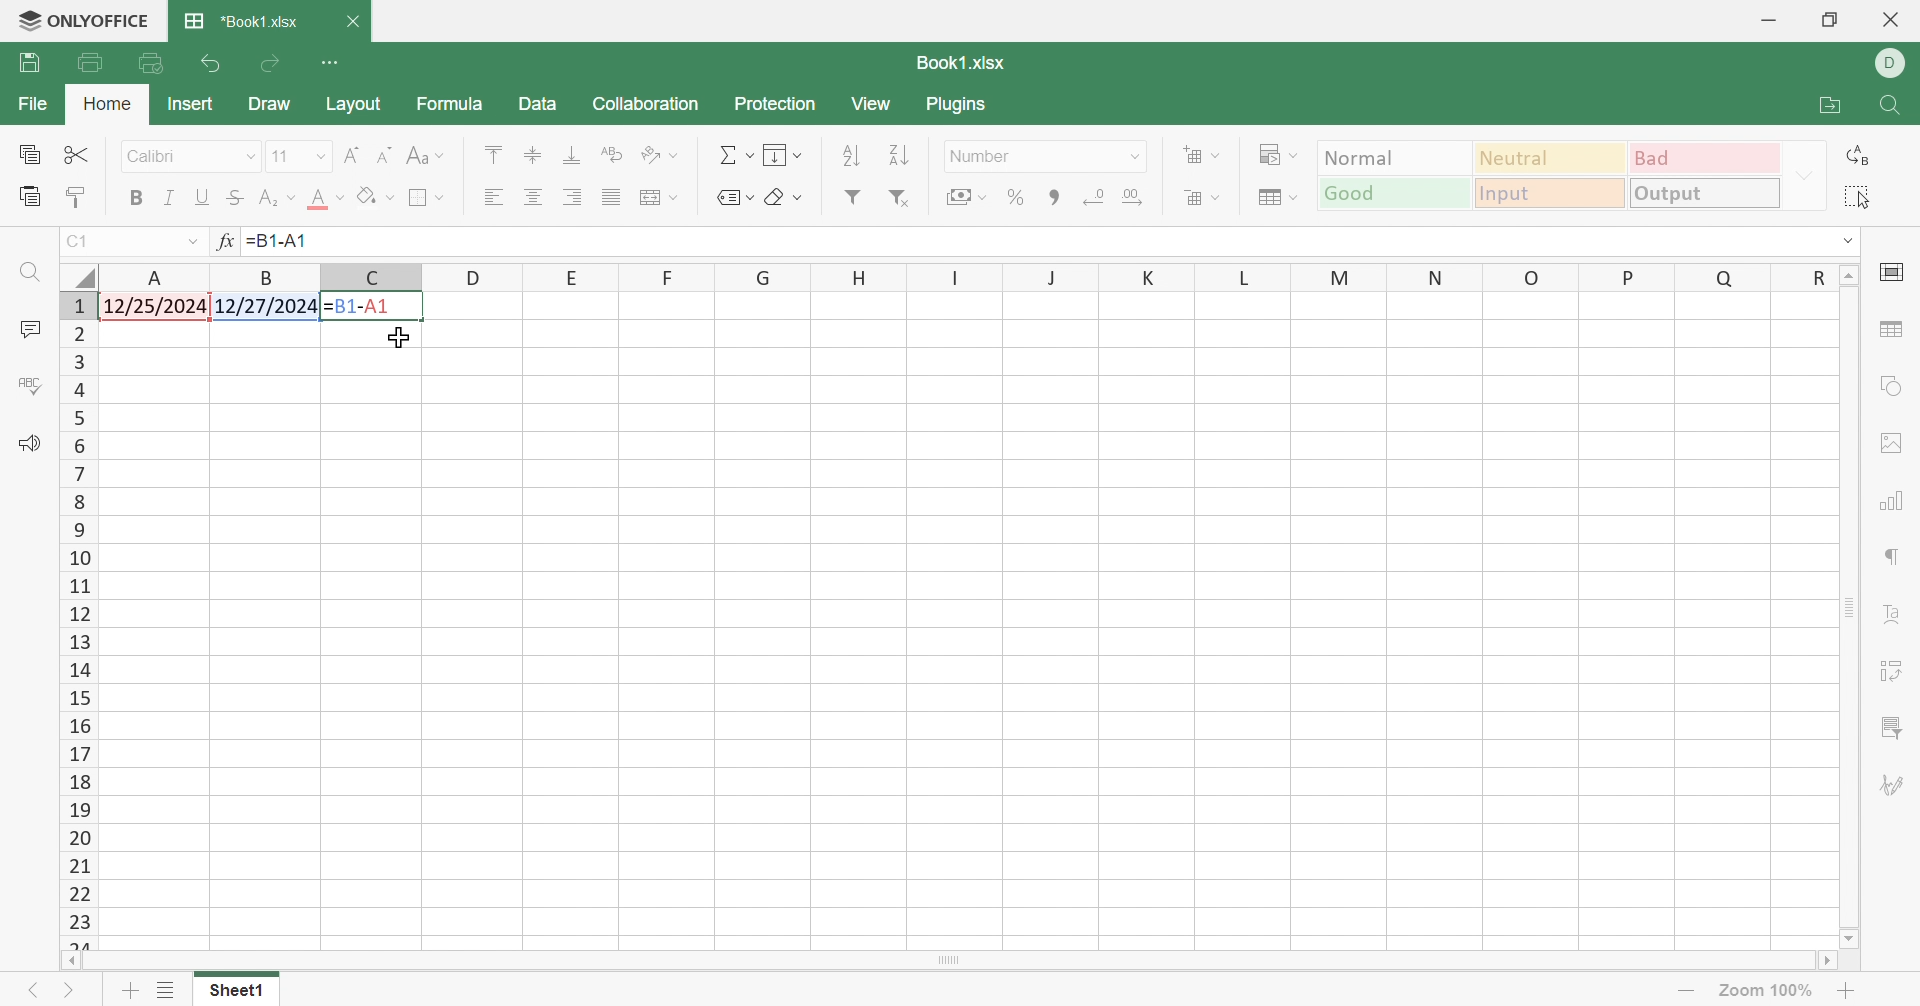  I want to click on 12/25/2024, so click(157, 307).